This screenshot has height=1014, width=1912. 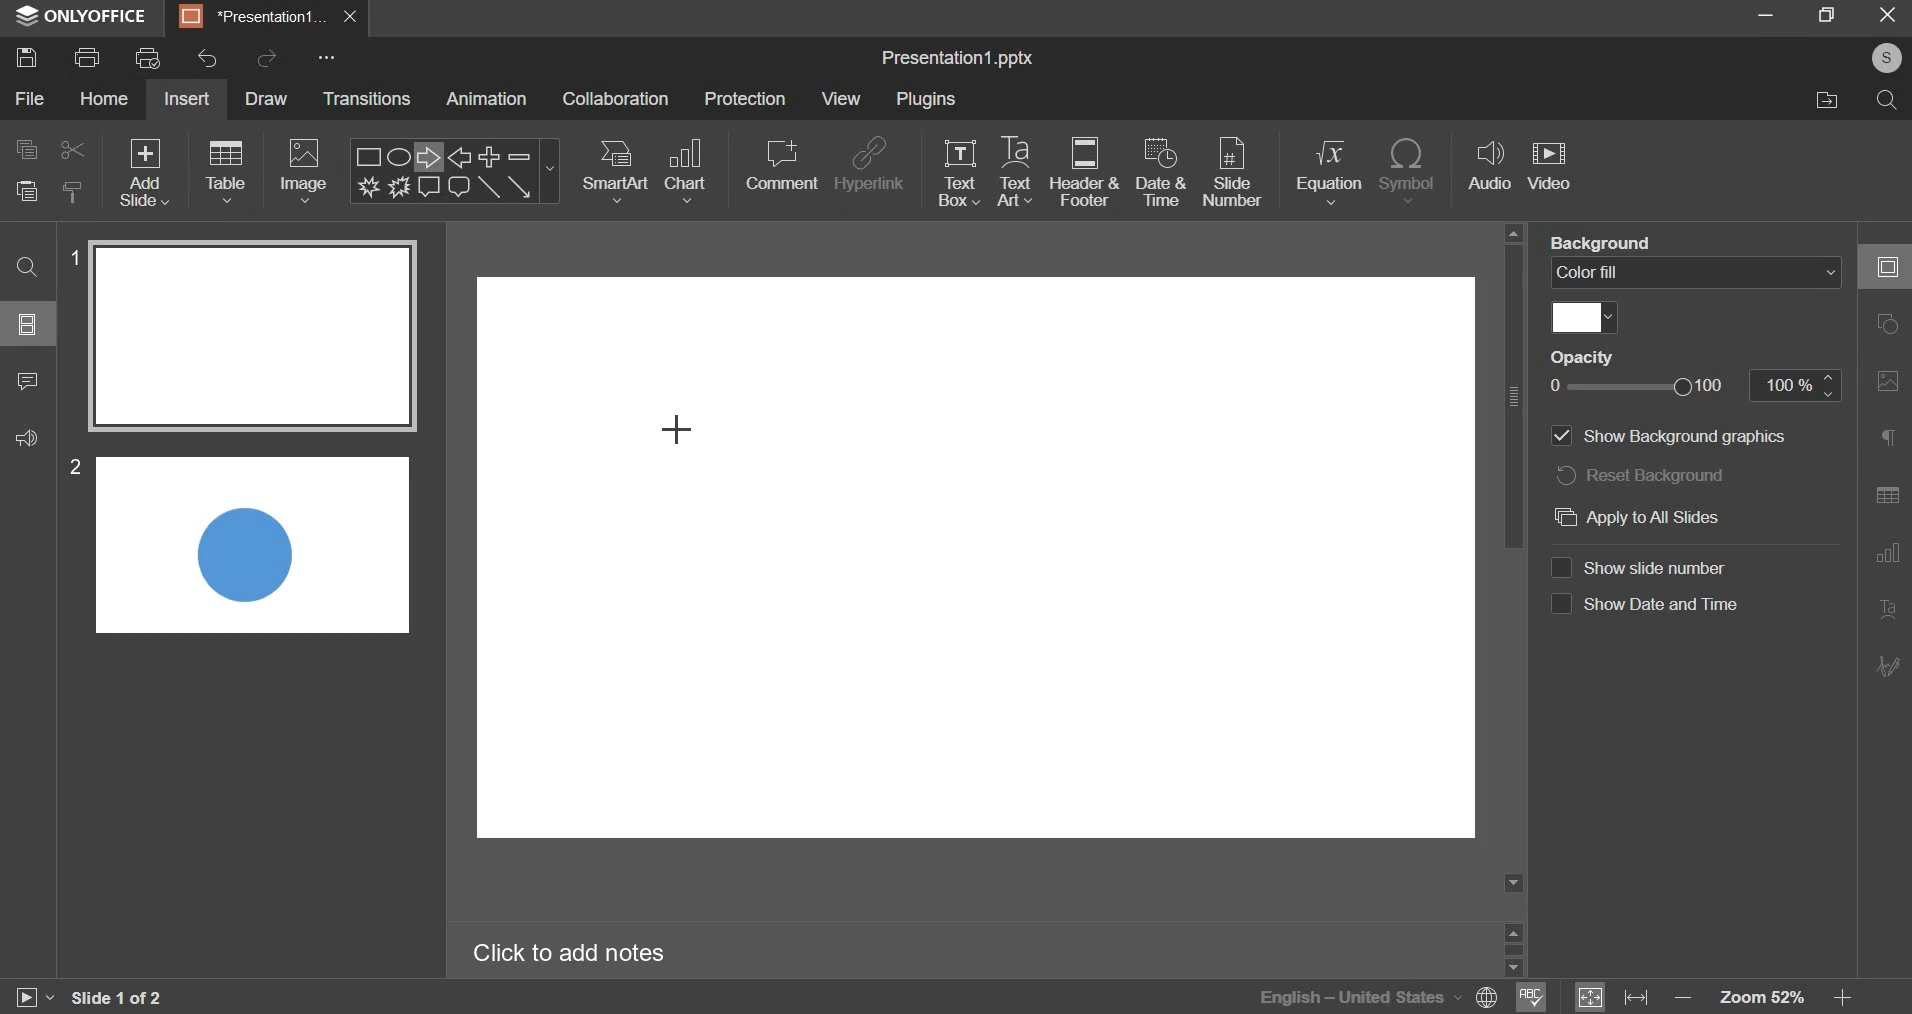 I want to click on ONLYOFFICE, so click(x=79, y=19).